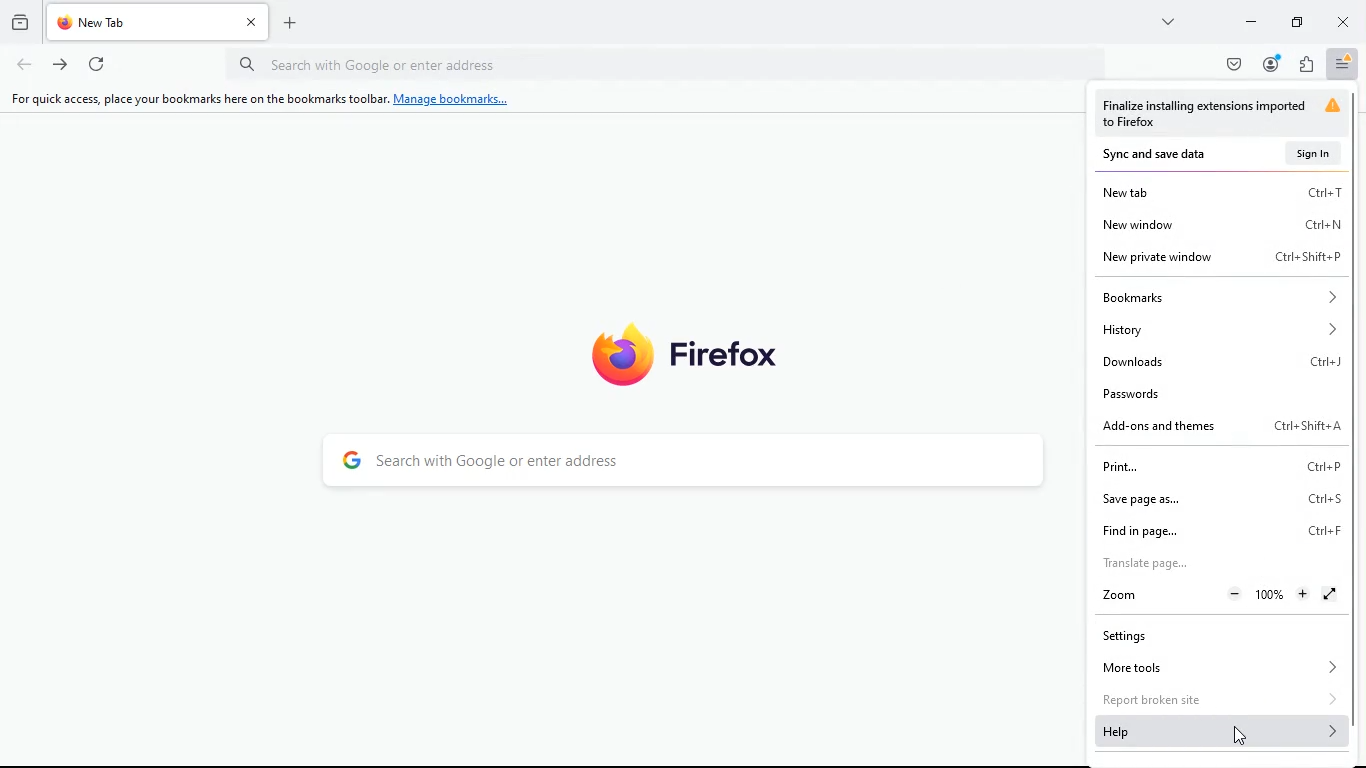 Image resolution: width=1366 pixels, height=768 pixels. I want to click on back, so click(23, 65).